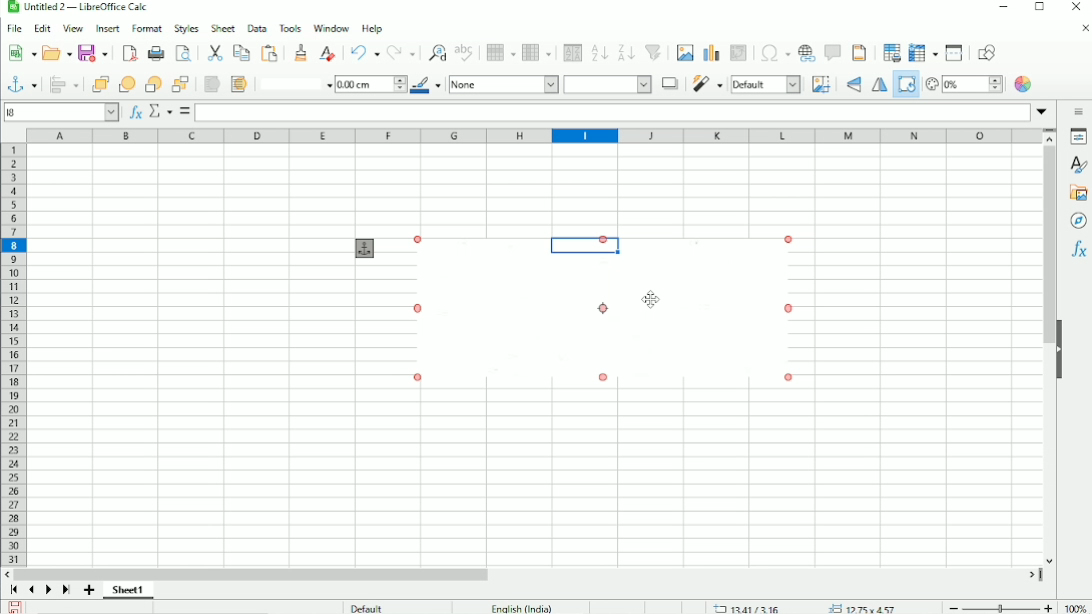  I want to click on Horizontal scrollbar, so click(251, 574).